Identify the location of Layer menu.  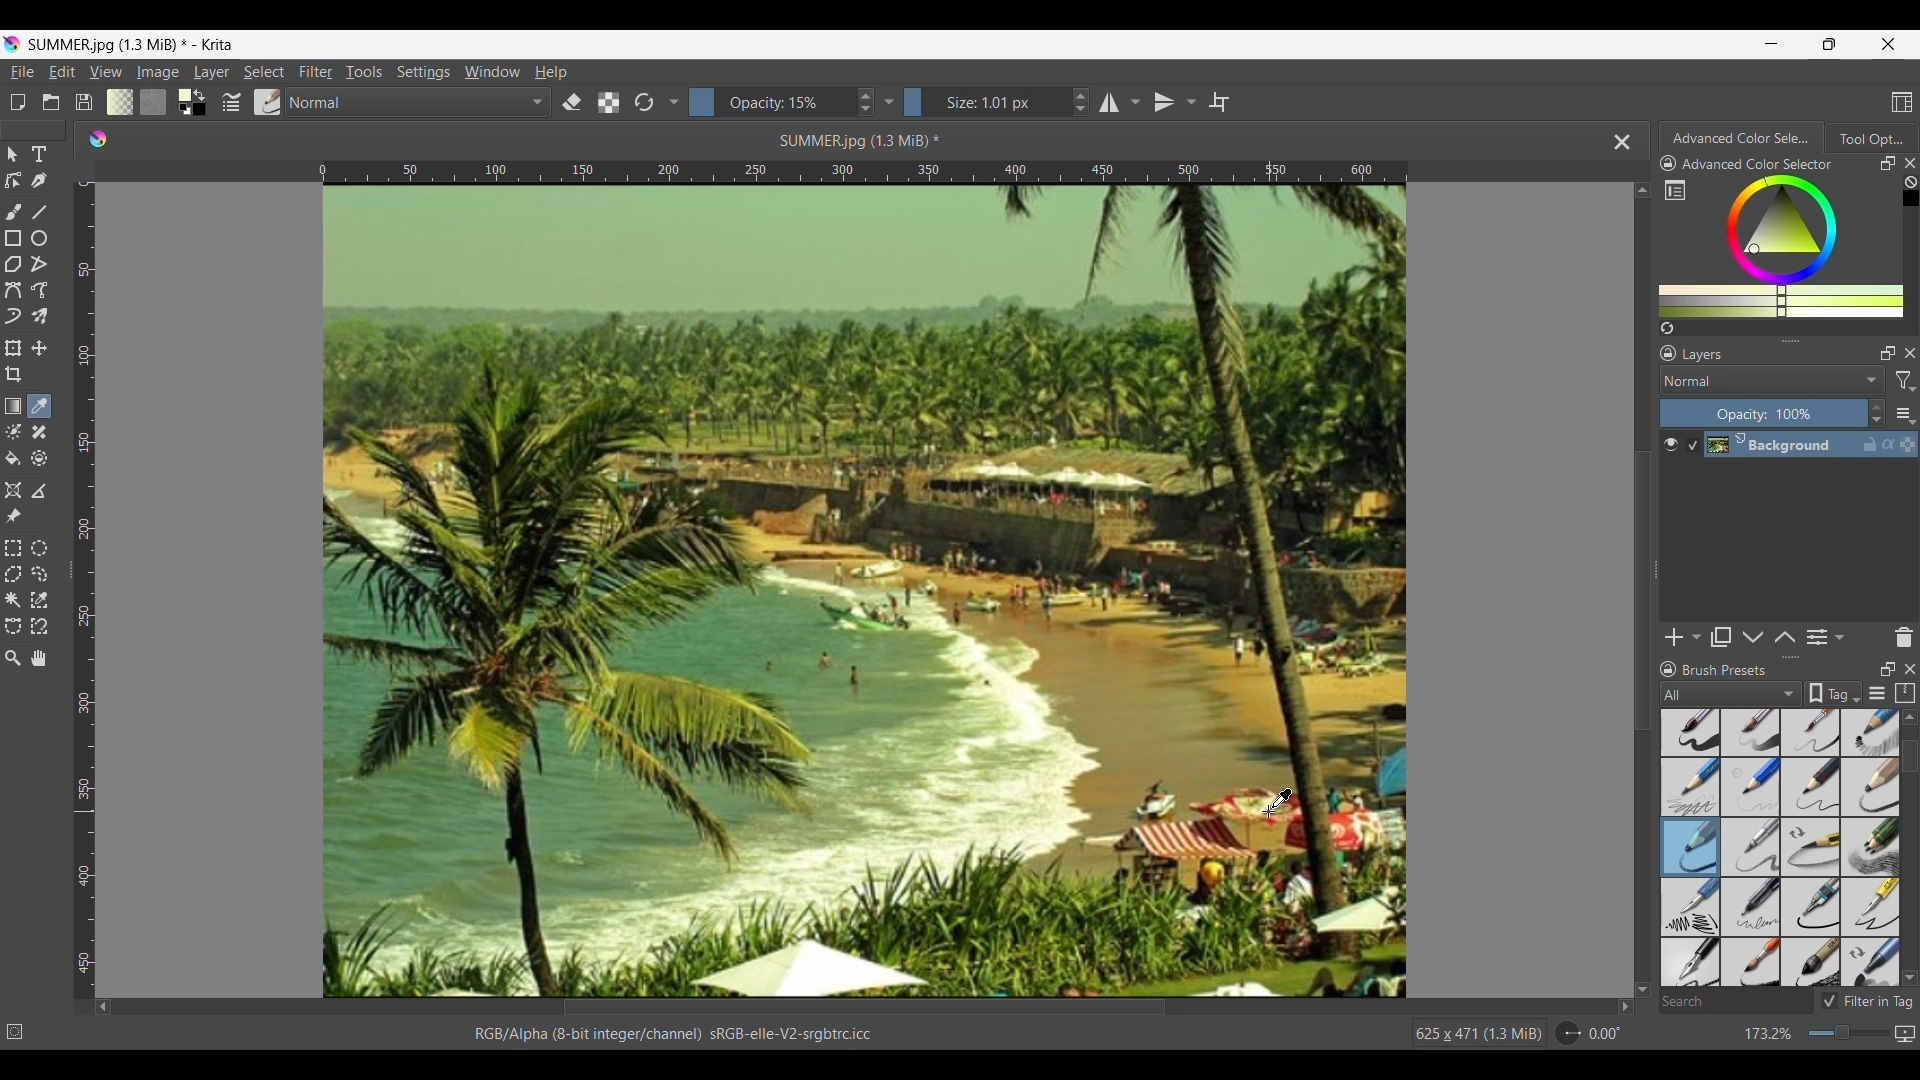
(210, 72).